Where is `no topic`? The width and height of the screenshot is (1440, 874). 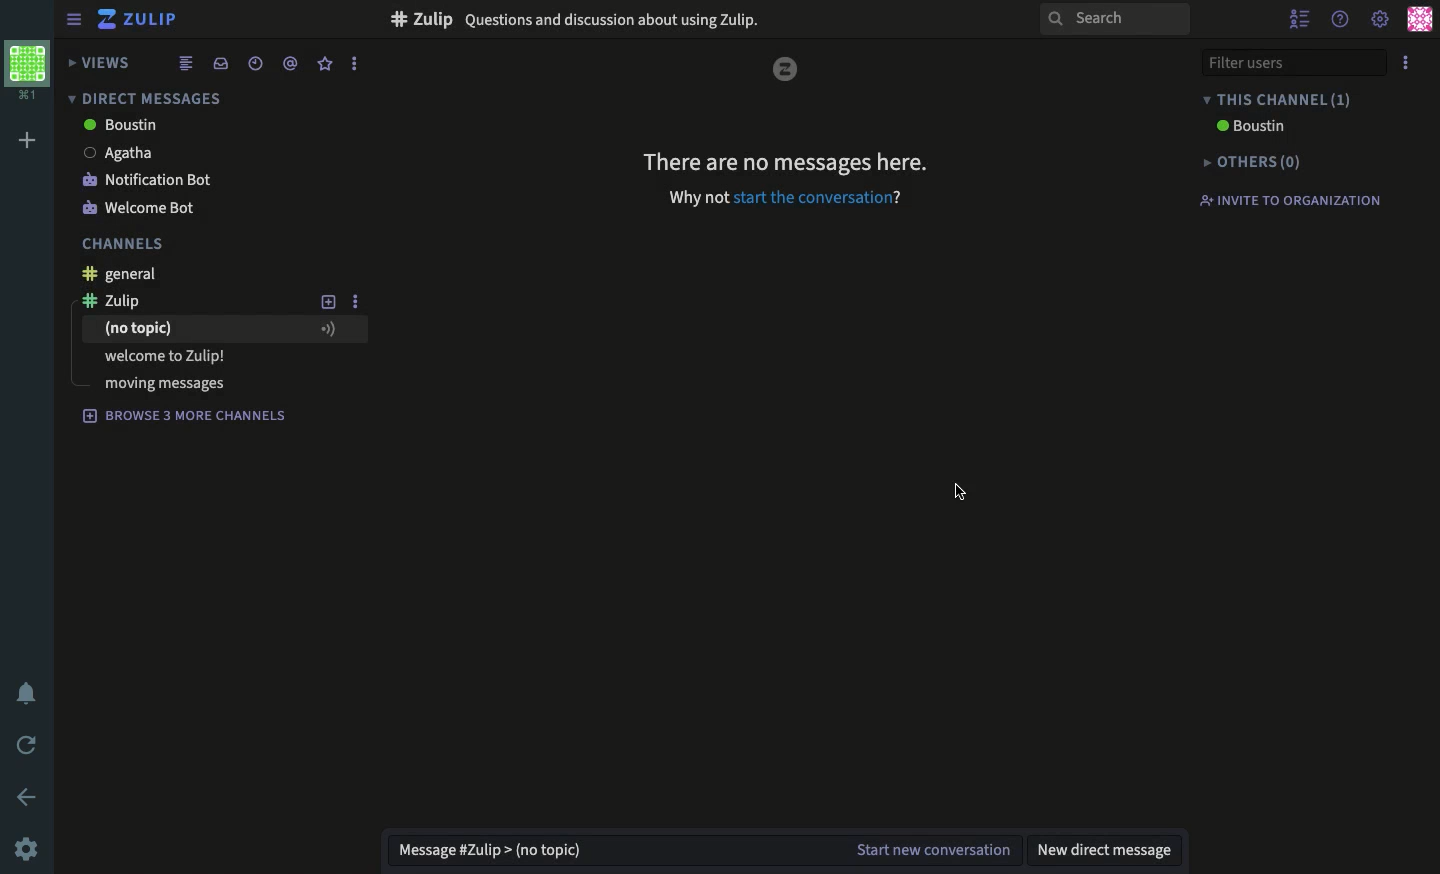 no topic is located at coordinates (222, 330).